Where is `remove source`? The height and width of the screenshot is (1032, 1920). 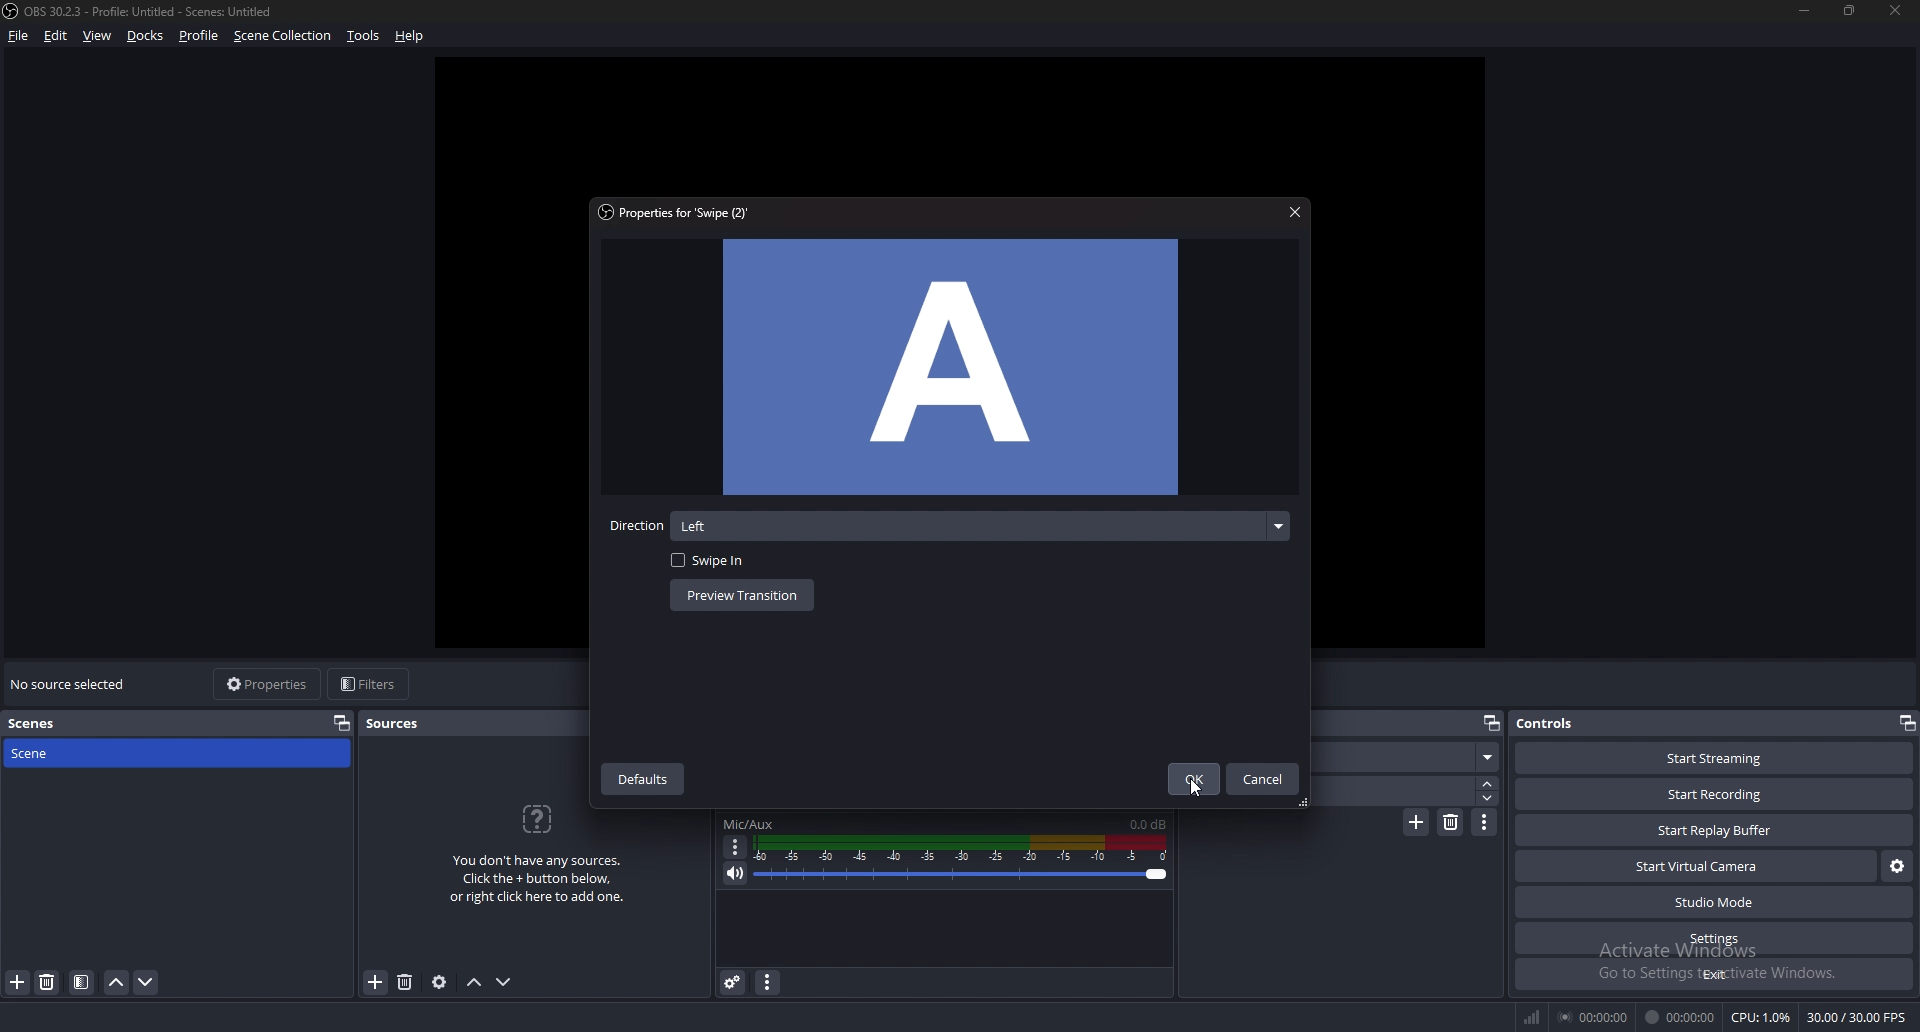
remove source is located at coordinates (405, 983).